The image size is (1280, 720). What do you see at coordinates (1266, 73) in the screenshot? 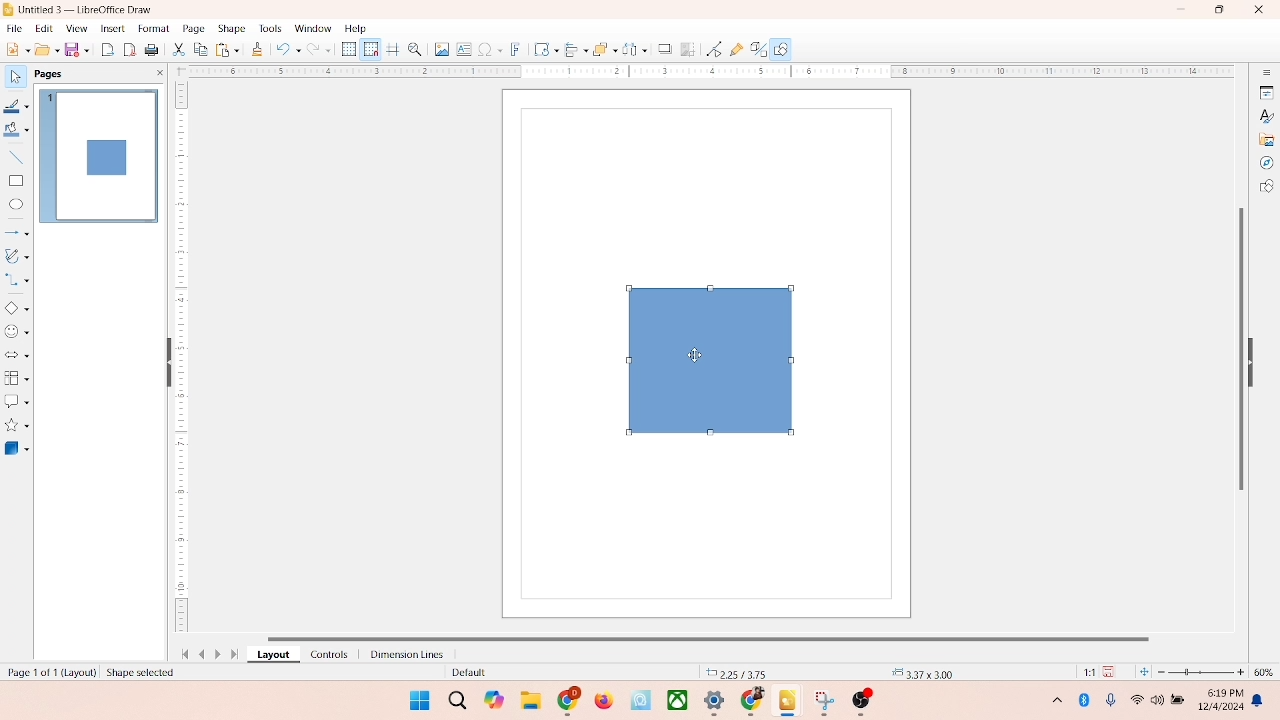
I see `sidebar settings` at bounding box center [1266, 73].